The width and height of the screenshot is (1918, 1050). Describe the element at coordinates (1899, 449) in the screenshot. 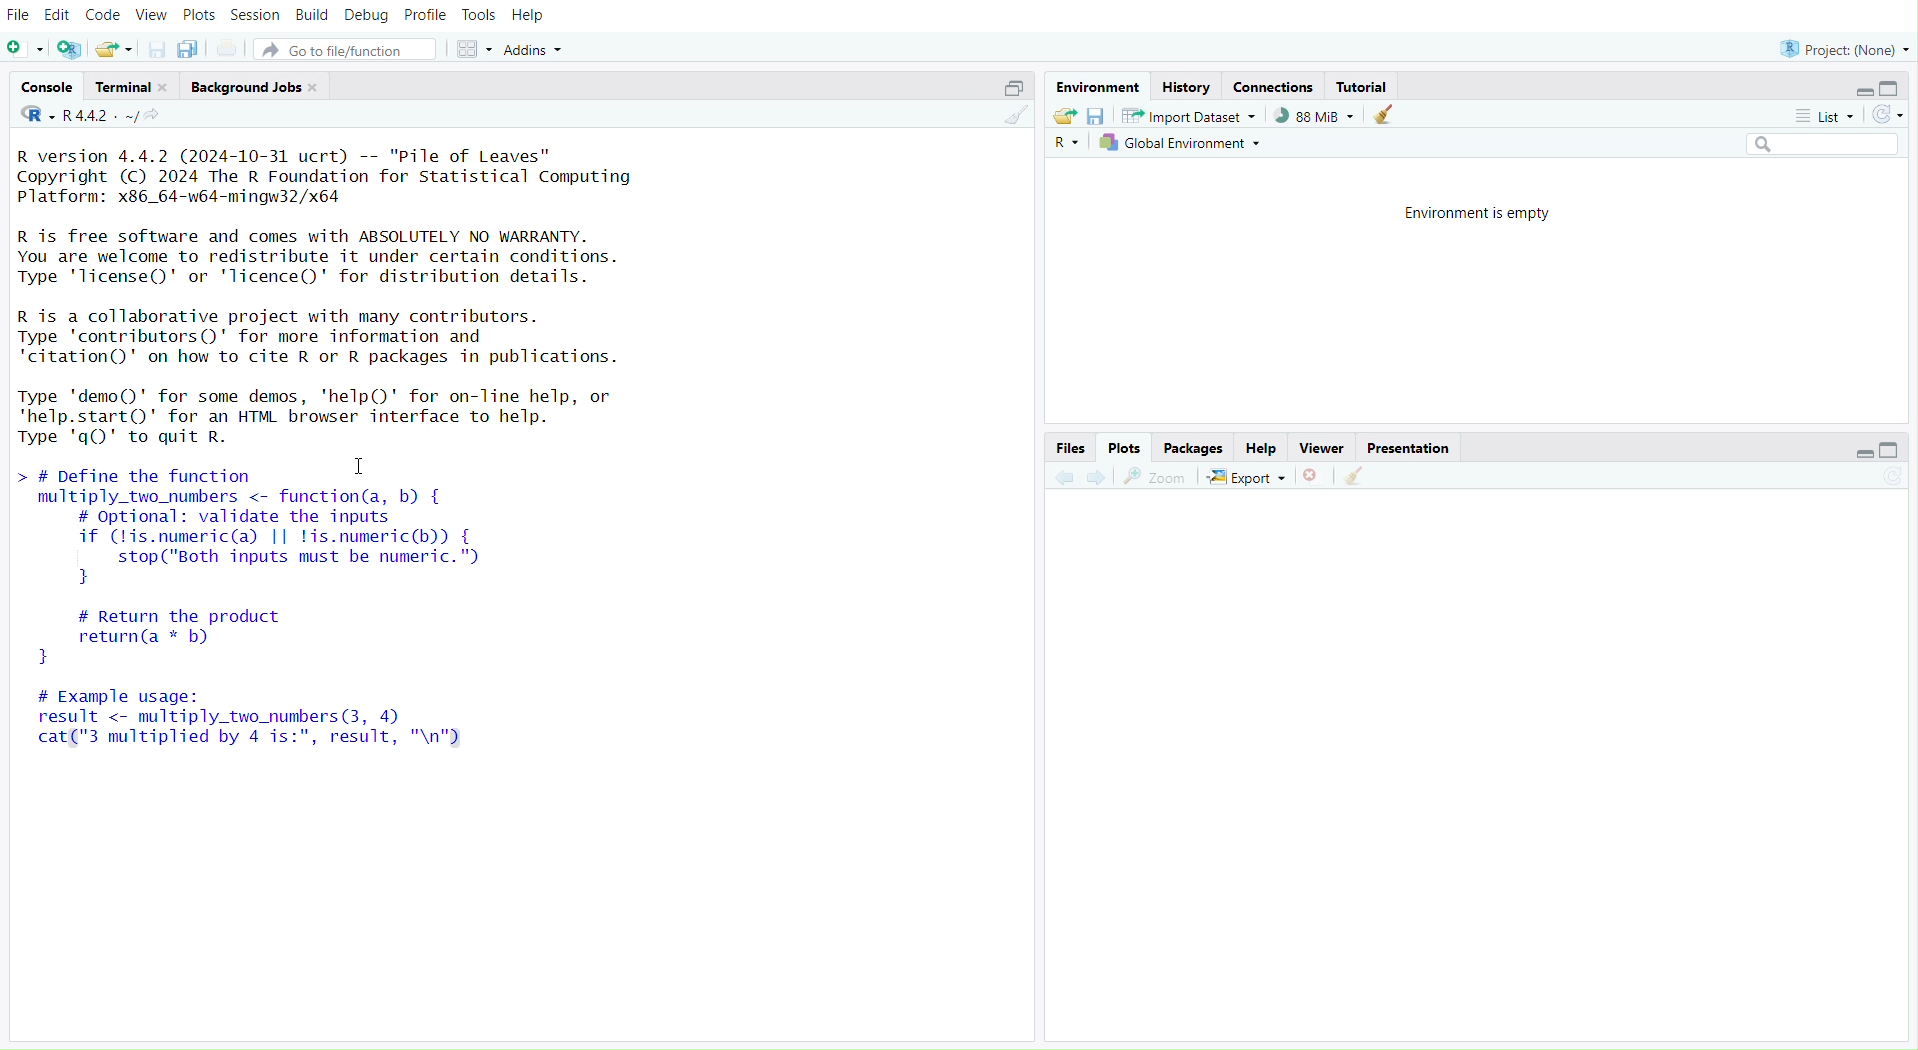

I see `Maximize` at that location.